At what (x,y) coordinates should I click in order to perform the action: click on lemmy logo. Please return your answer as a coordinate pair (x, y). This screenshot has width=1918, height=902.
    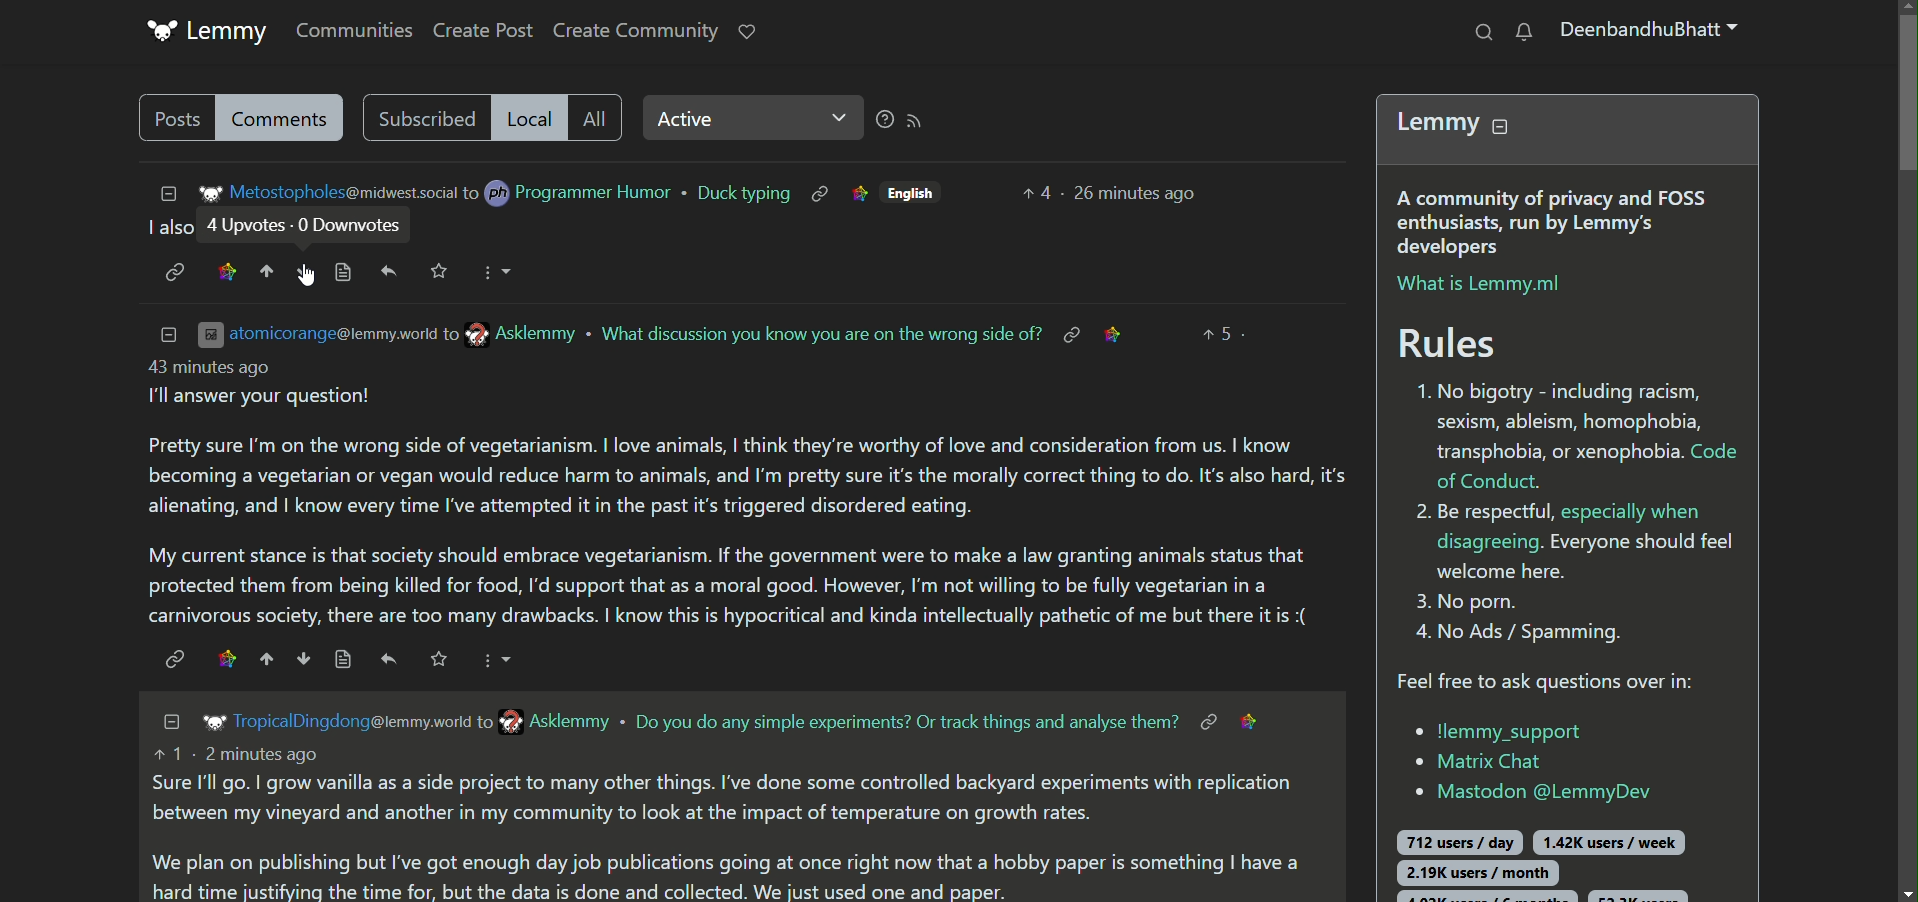
    Looking at the image, I should click on (209, 723).